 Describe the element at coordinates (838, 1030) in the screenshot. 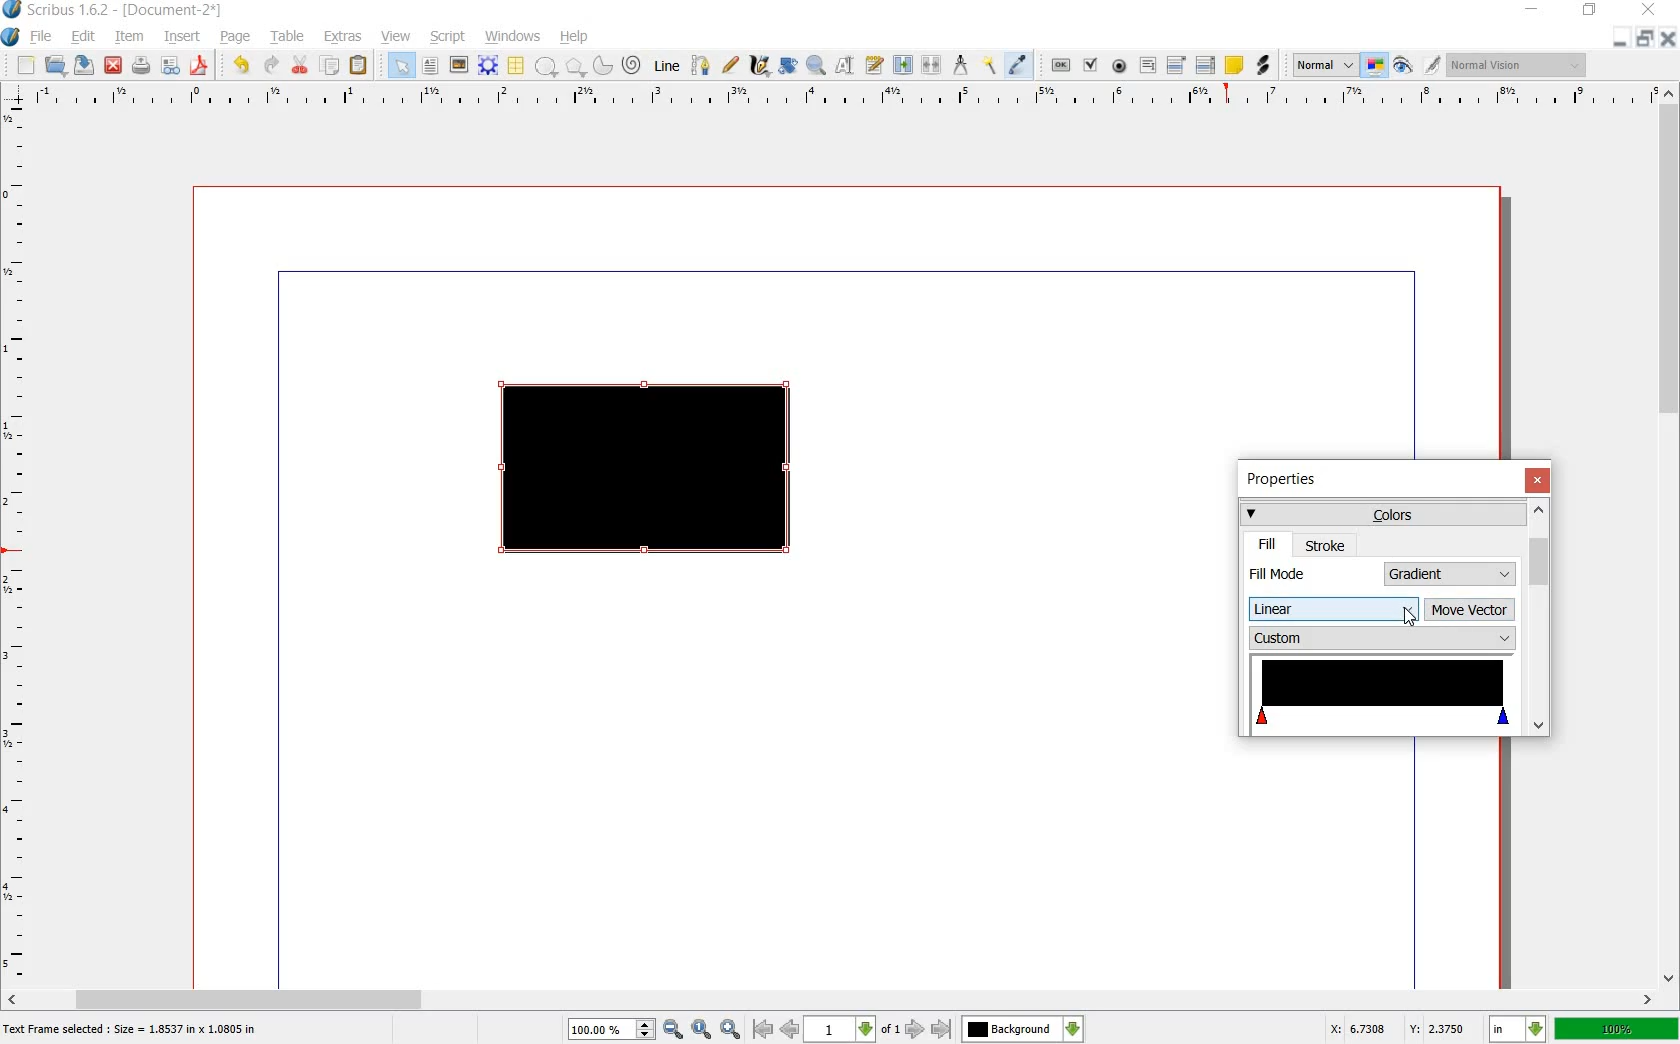

I see `1` at that location.